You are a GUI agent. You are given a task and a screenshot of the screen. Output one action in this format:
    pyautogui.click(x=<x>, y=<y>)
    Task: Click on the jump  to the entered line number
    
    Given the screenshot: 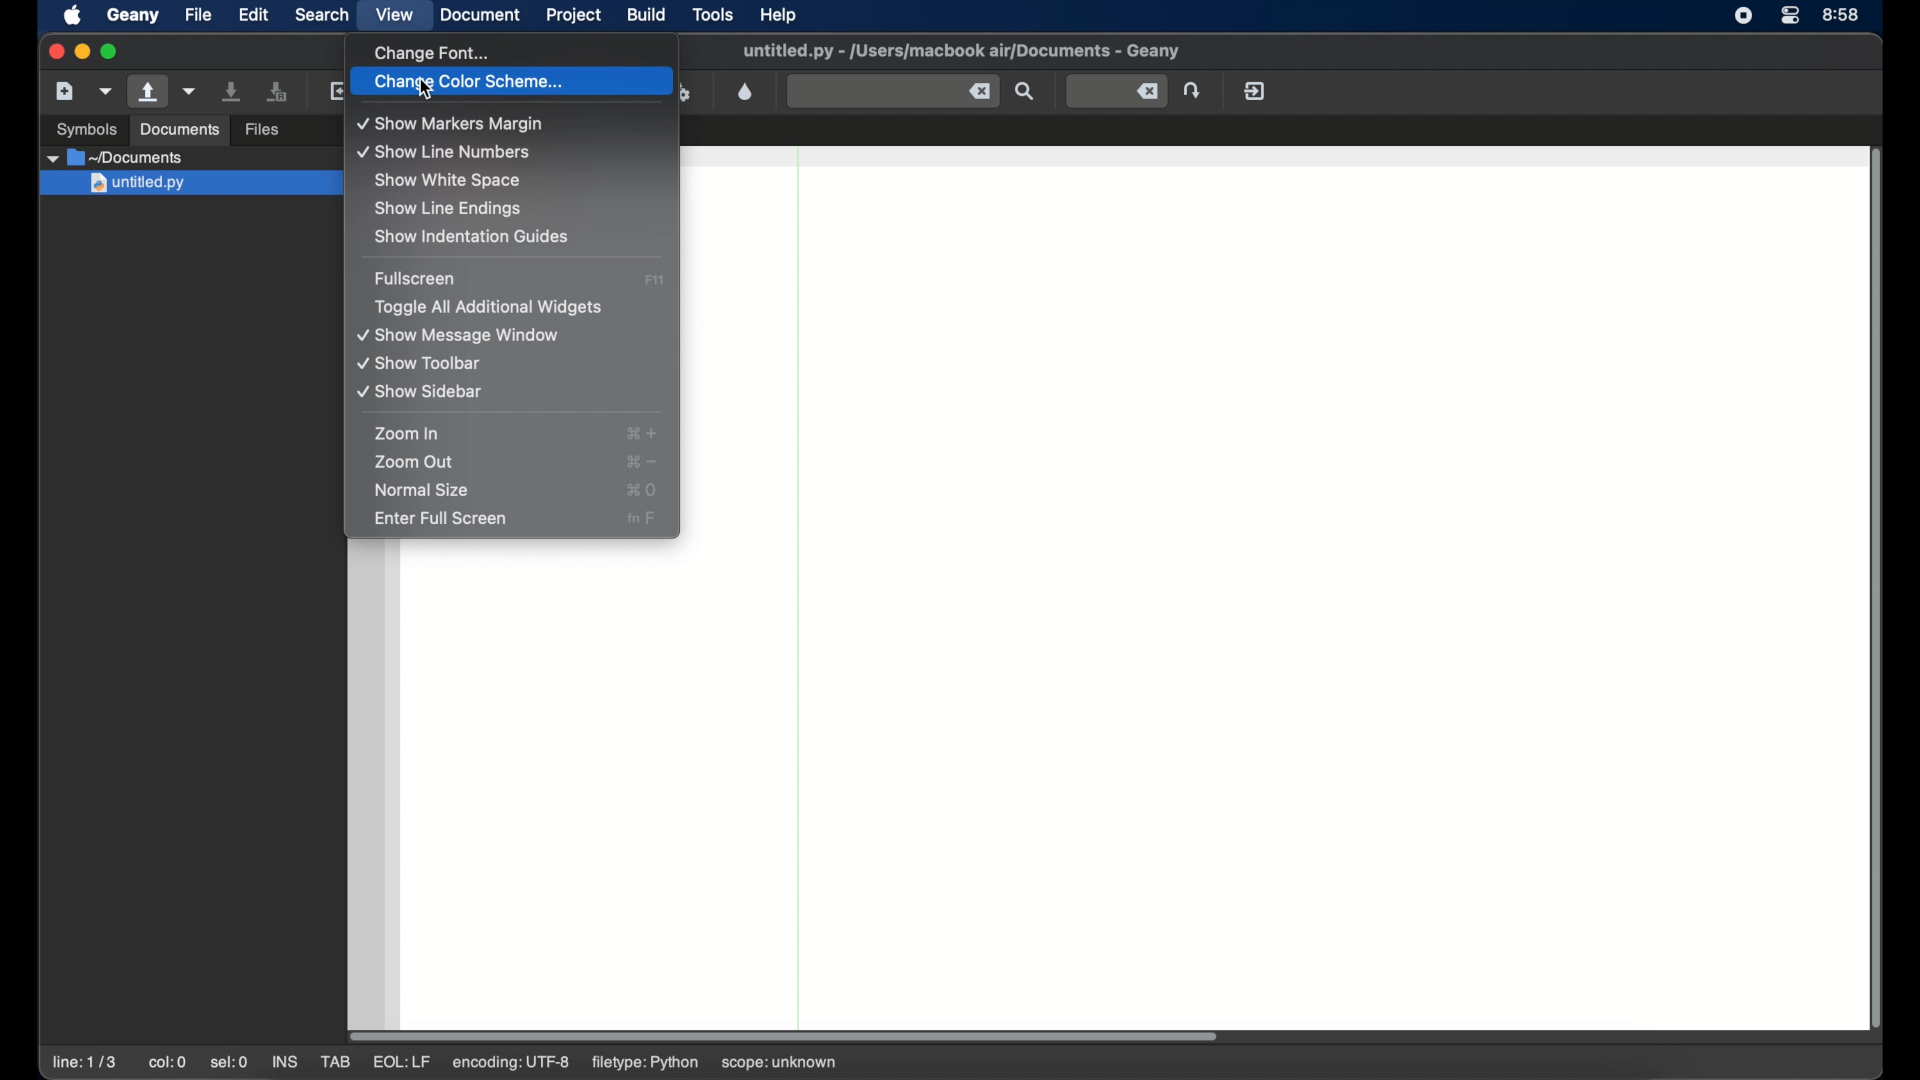 What is the action you would take?
    pyautogui.click(x=1116, y=92)
    